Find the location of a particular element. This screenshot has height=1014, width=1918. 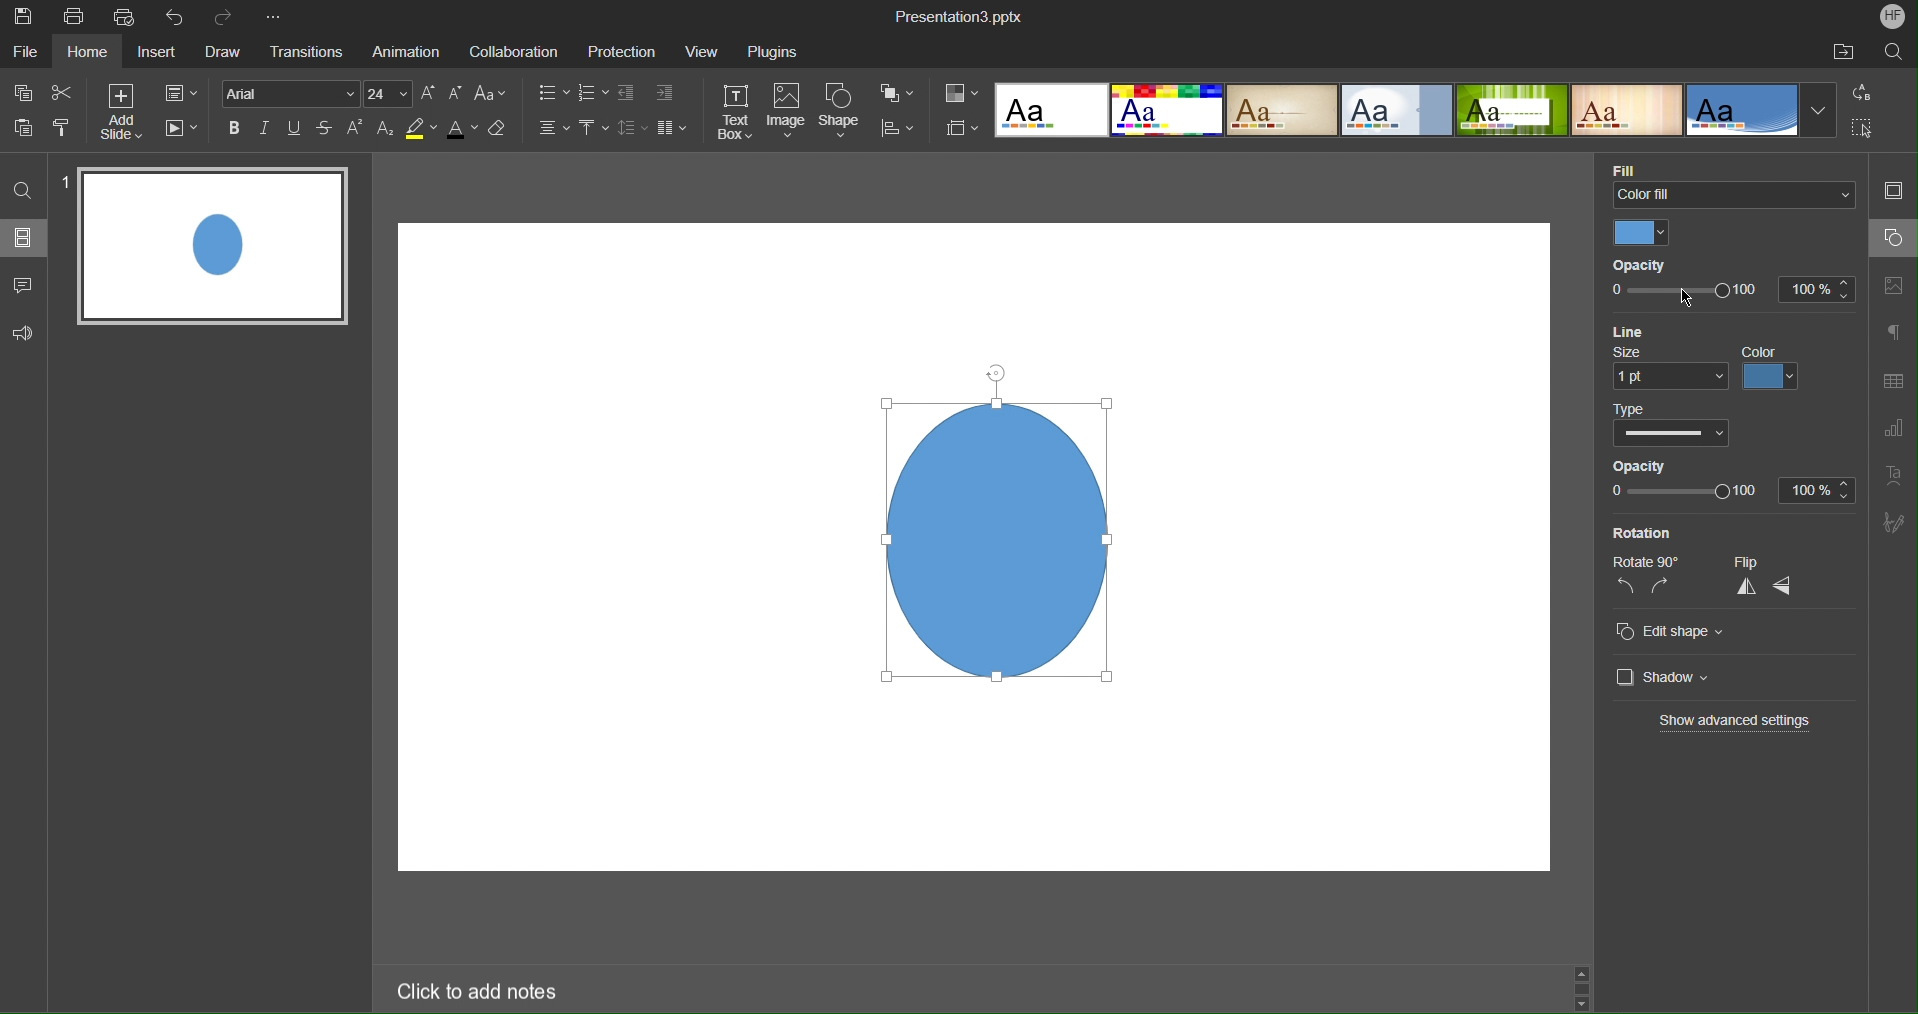

Protection is located at coordinates (624, 51).